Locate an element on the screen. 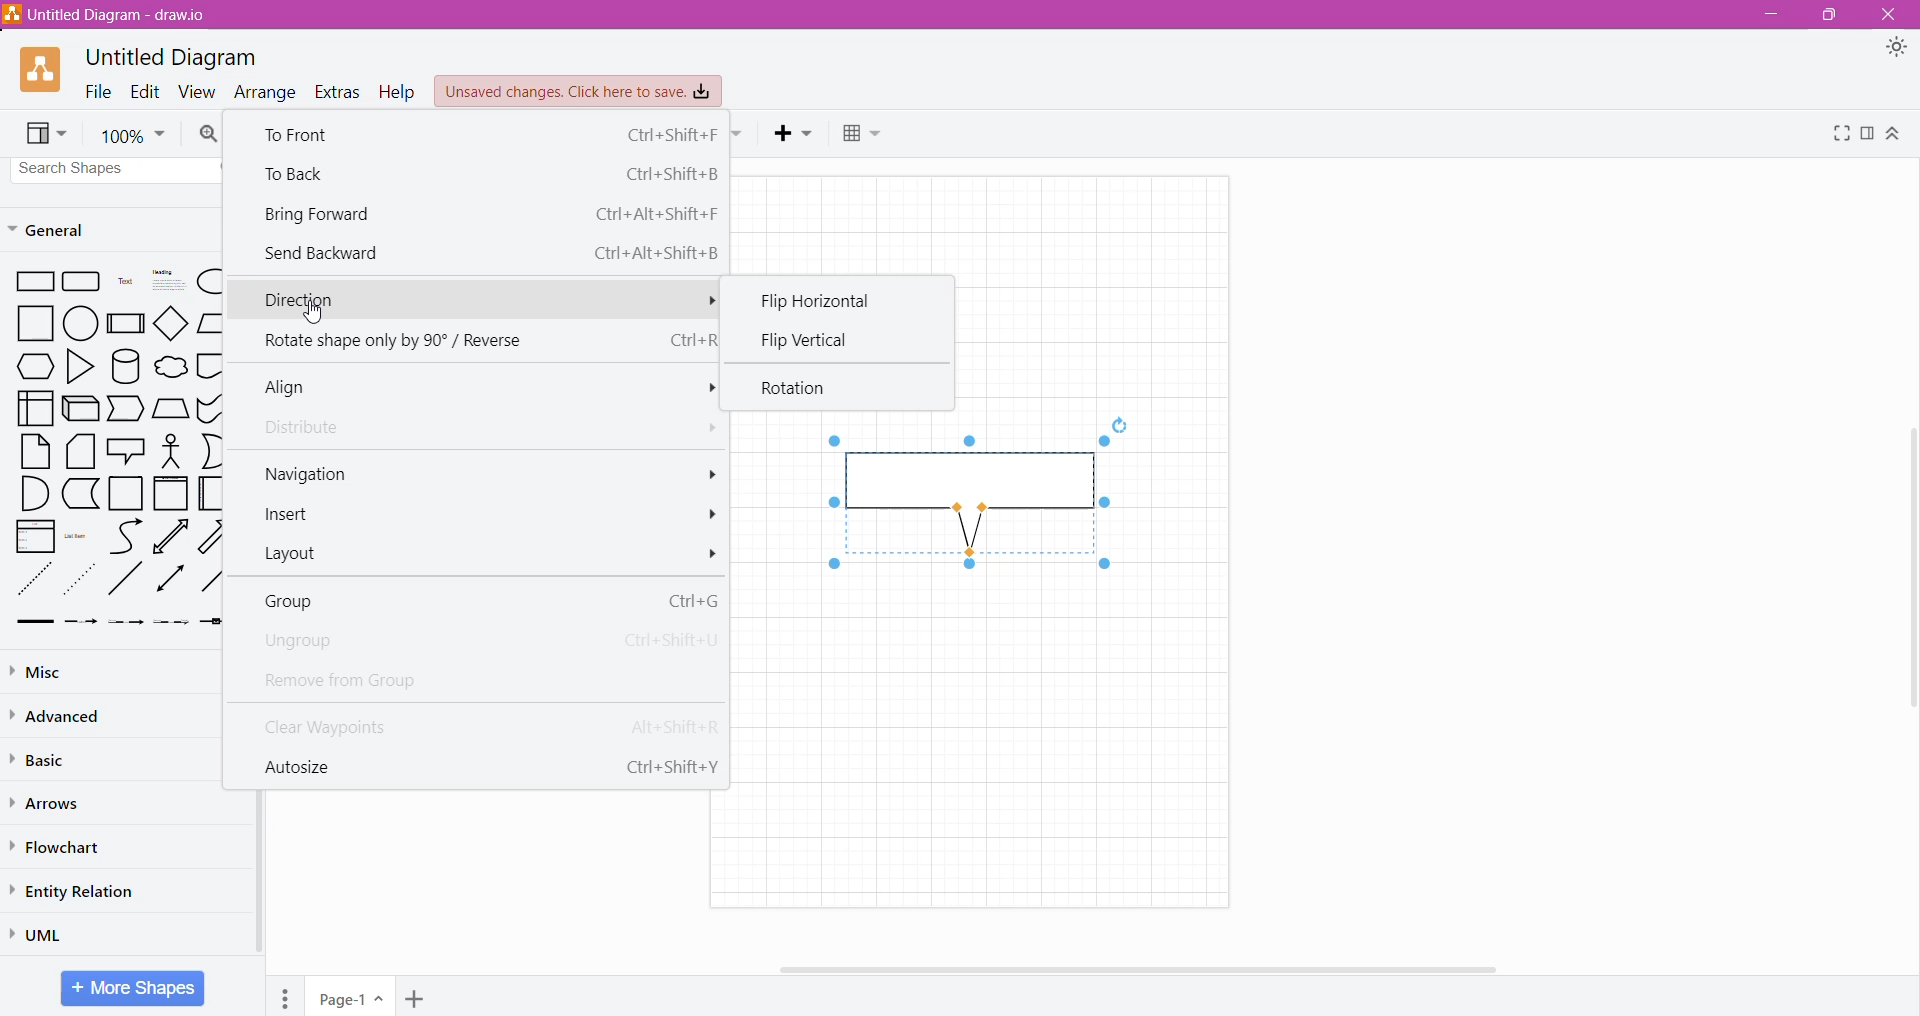 This screenshot has height=1016, width=1920. File is located at coordinates (98, 91).